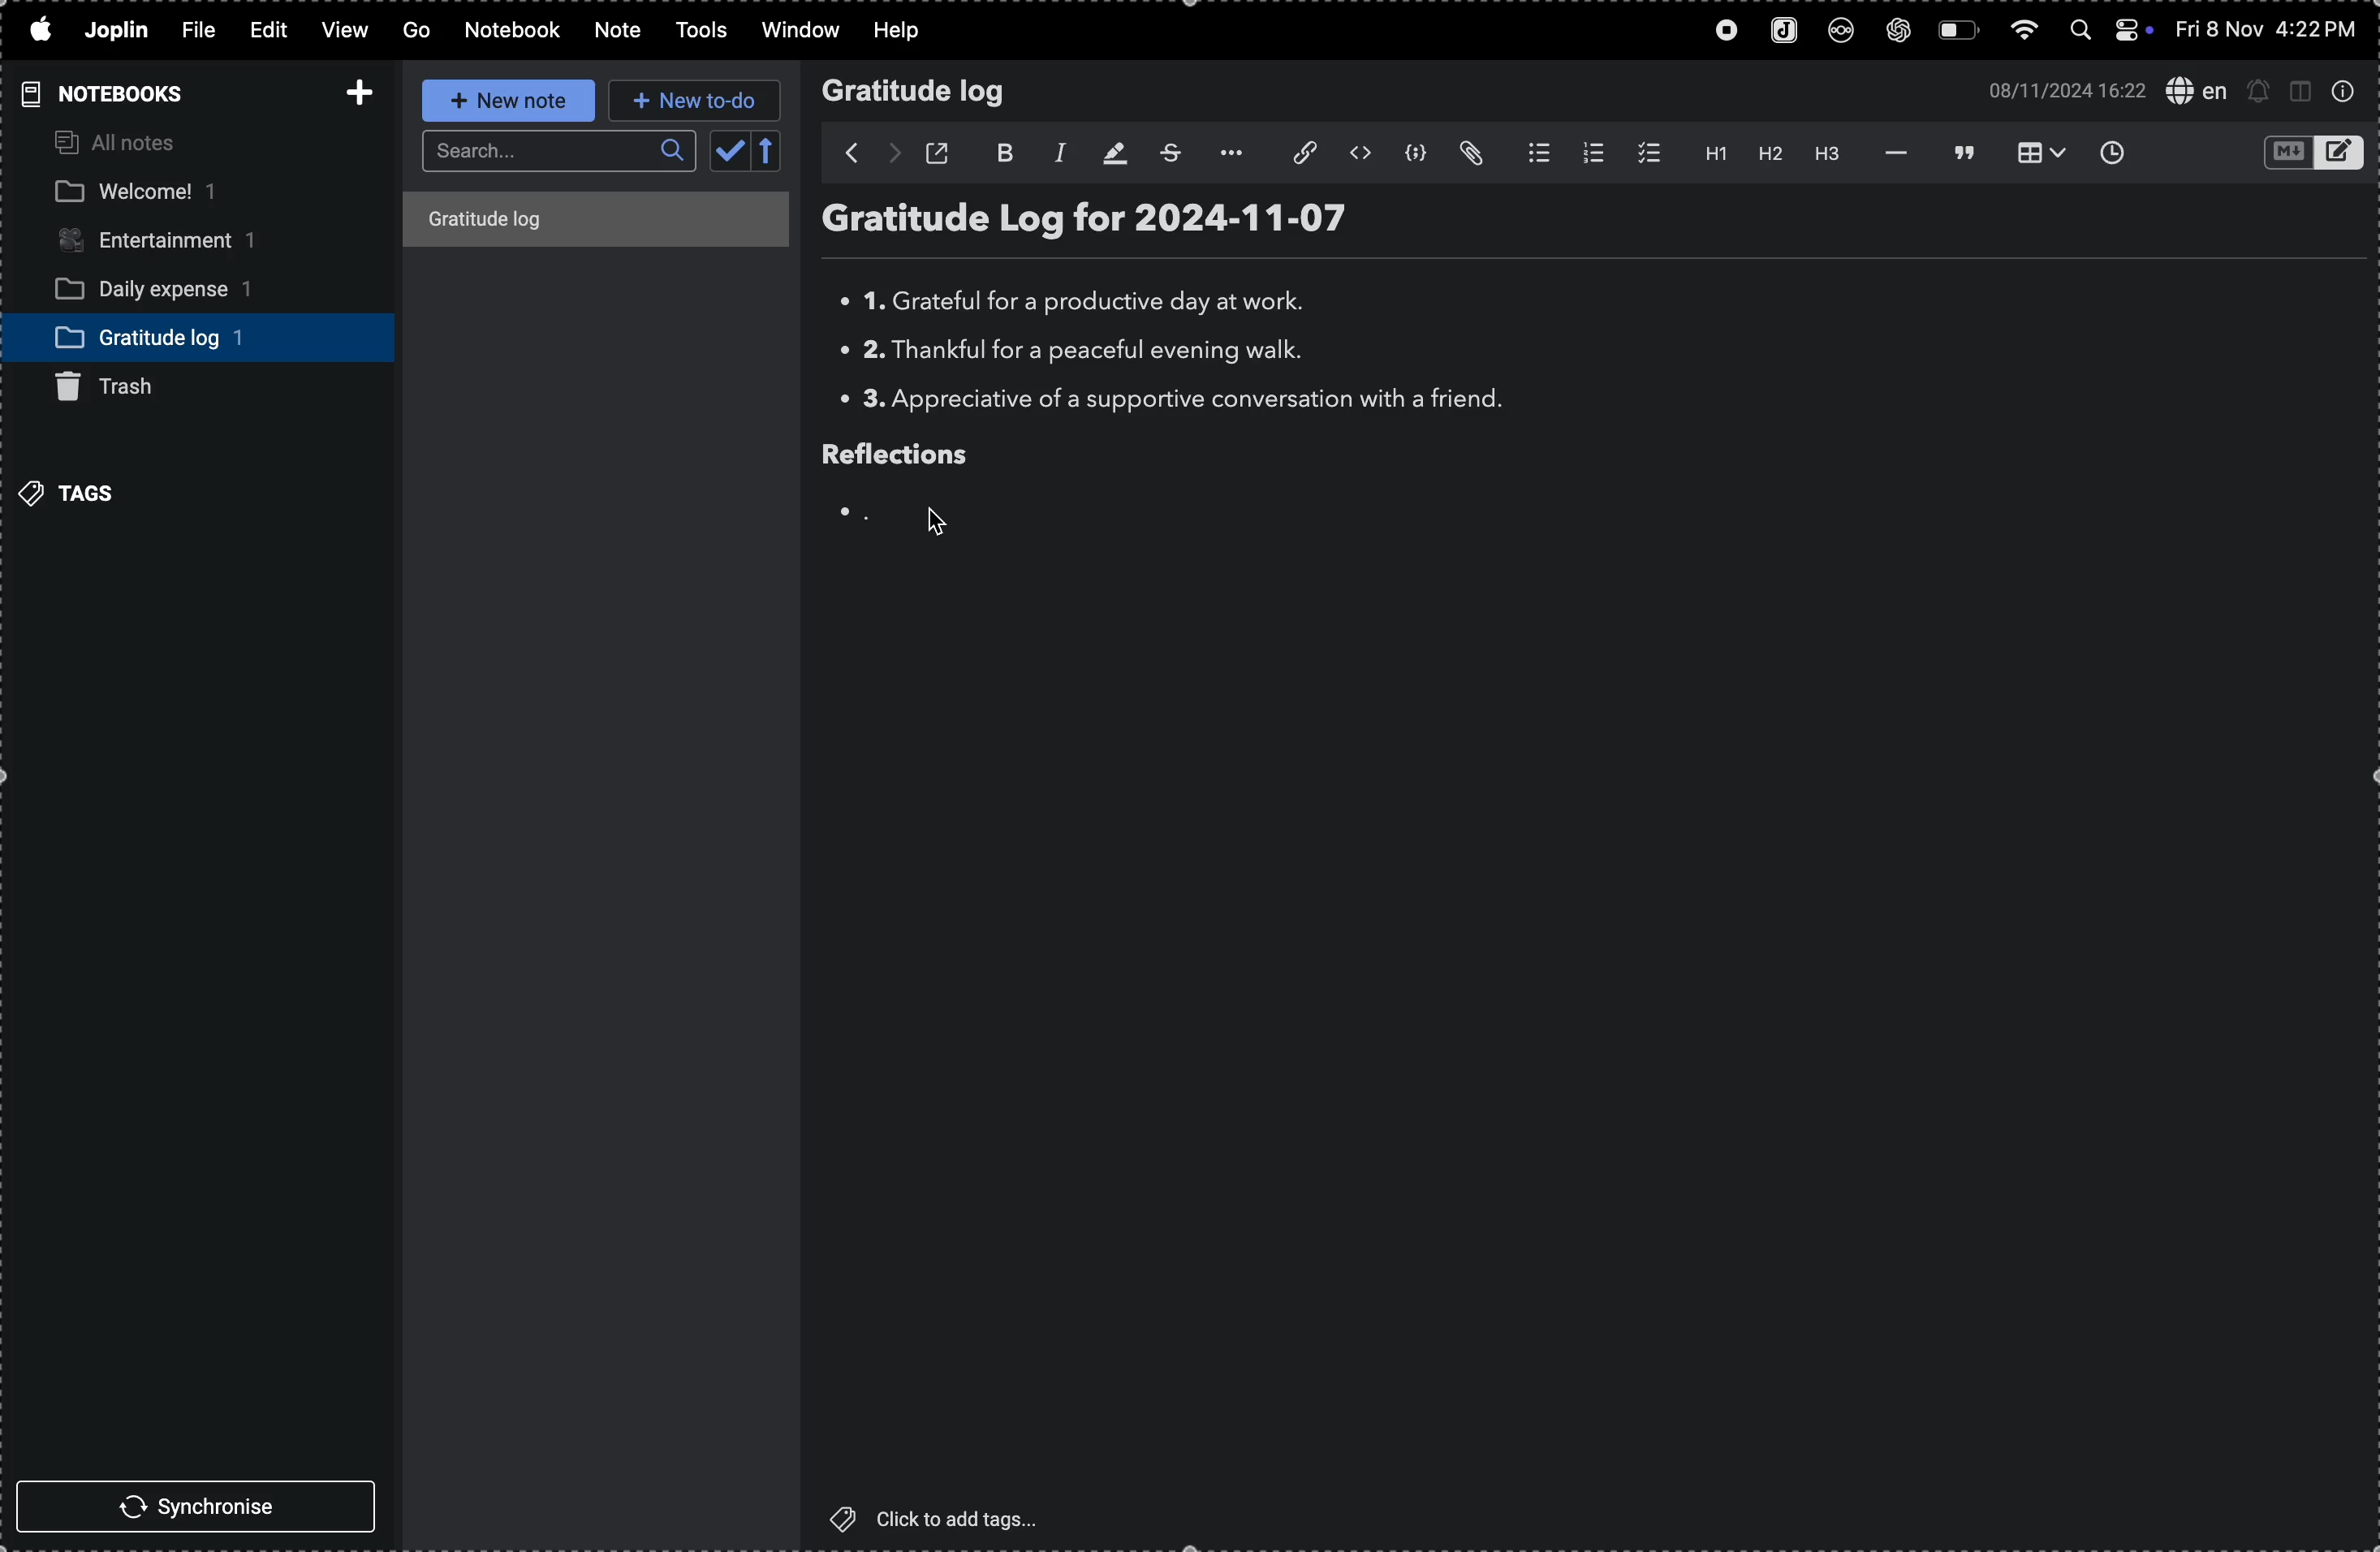  Describe the element at coordinates (105, 385) in the screenshot. I see `trash` at that location.